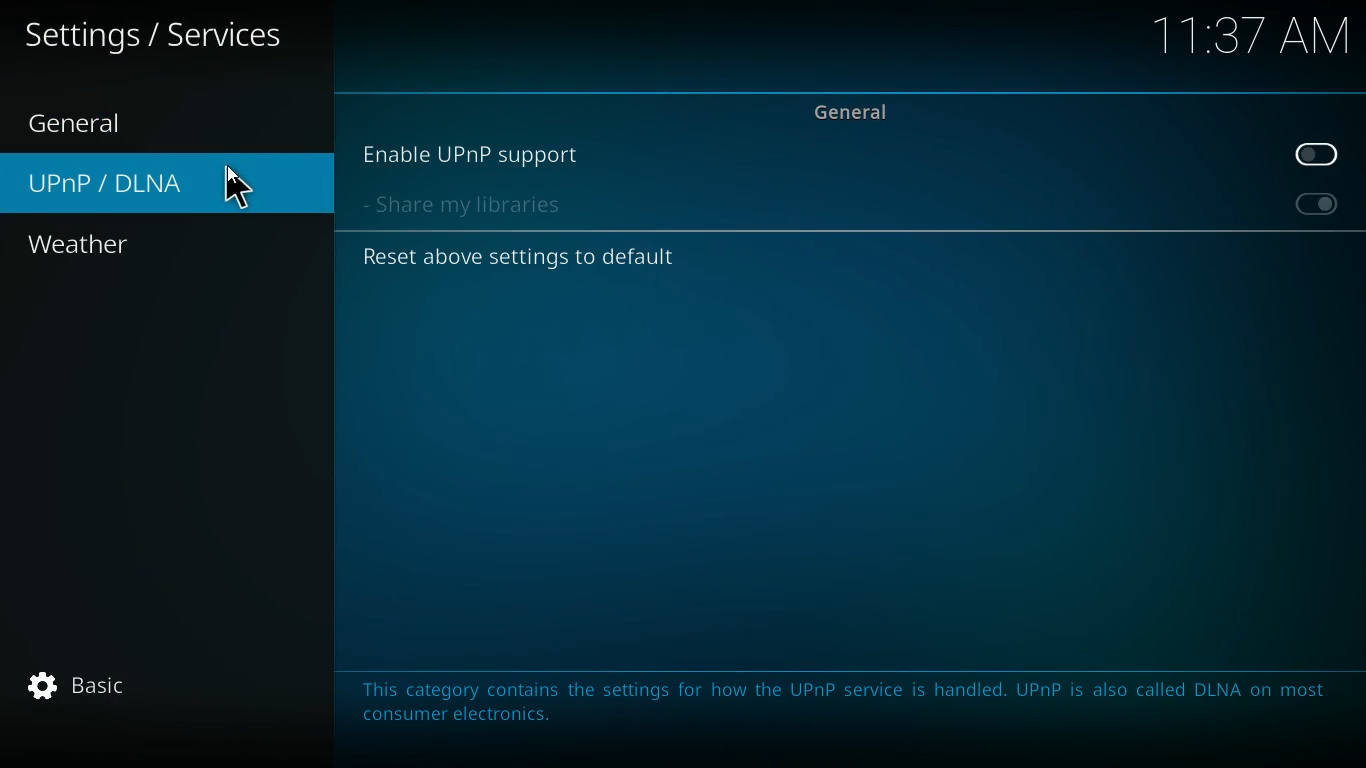  What do you see at coordinates (476, 206) in the screenshot?
I see `share my libraries` at bounding box center [476, 206].